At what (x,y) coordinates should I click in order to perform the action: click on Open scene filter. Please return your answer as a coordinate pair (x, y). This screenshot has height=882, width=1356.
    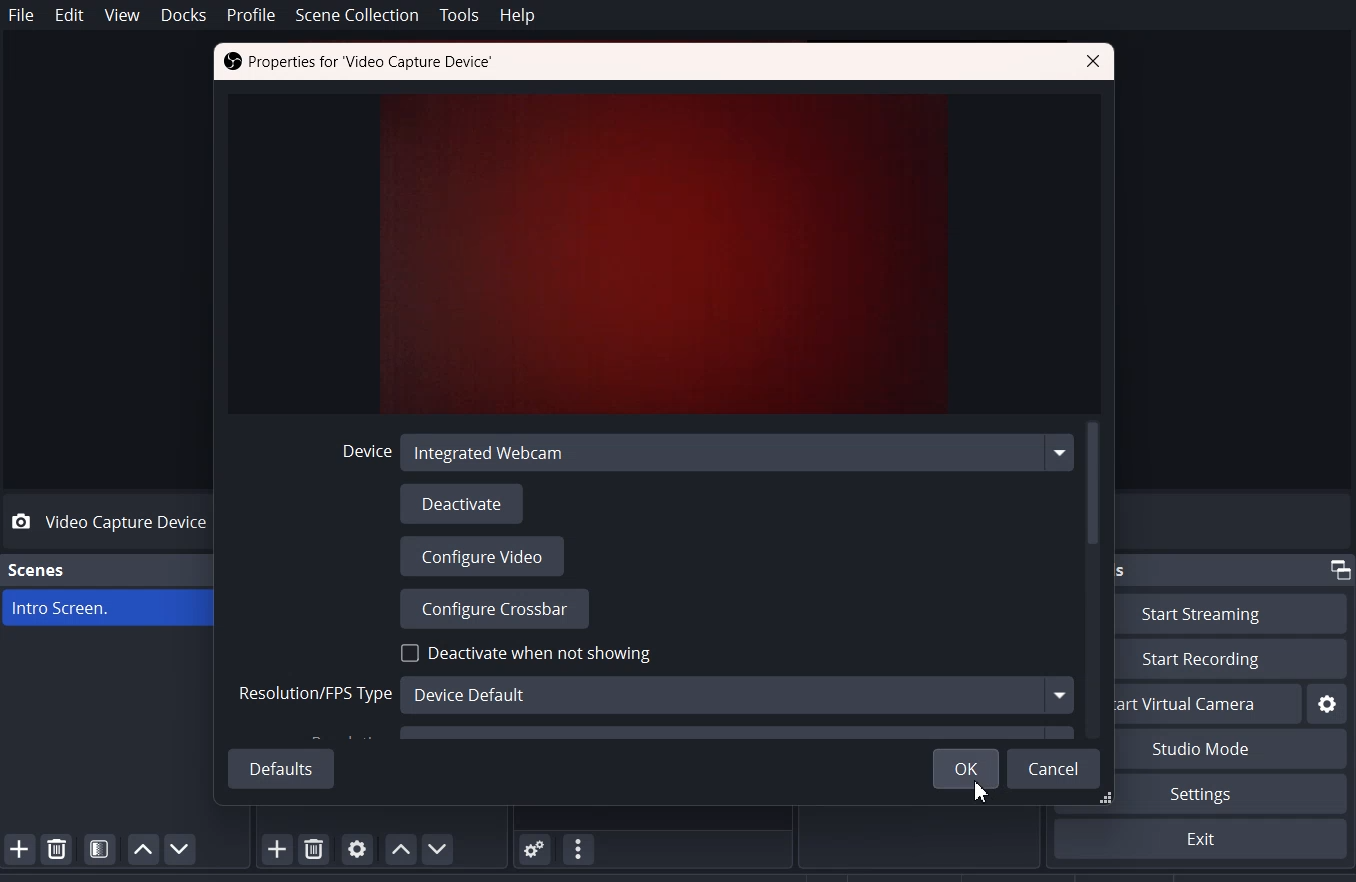
    Looking at the image, I should click on (100, 849).